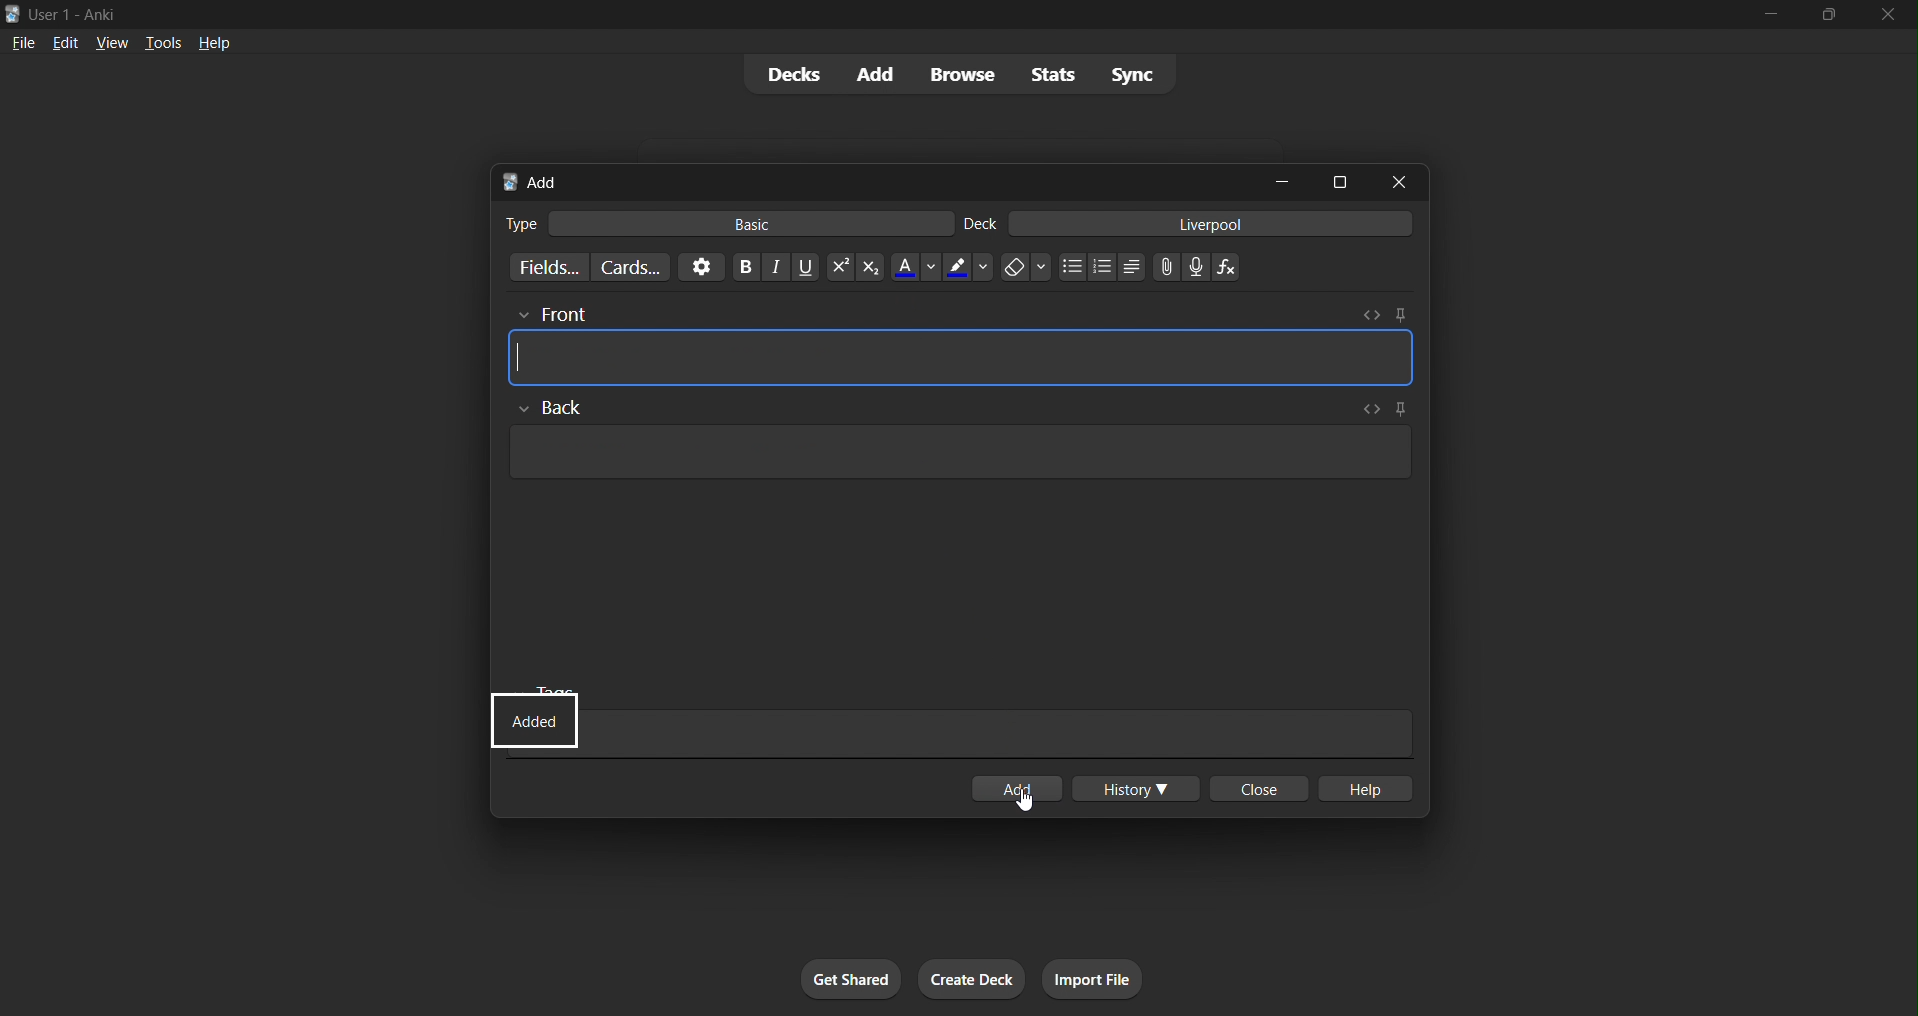 This screenshot has height=1016, width=1918. What do you see at coordinates (529, 724) in the screenshot?
I see `Added` at bounding box center [529, 724].